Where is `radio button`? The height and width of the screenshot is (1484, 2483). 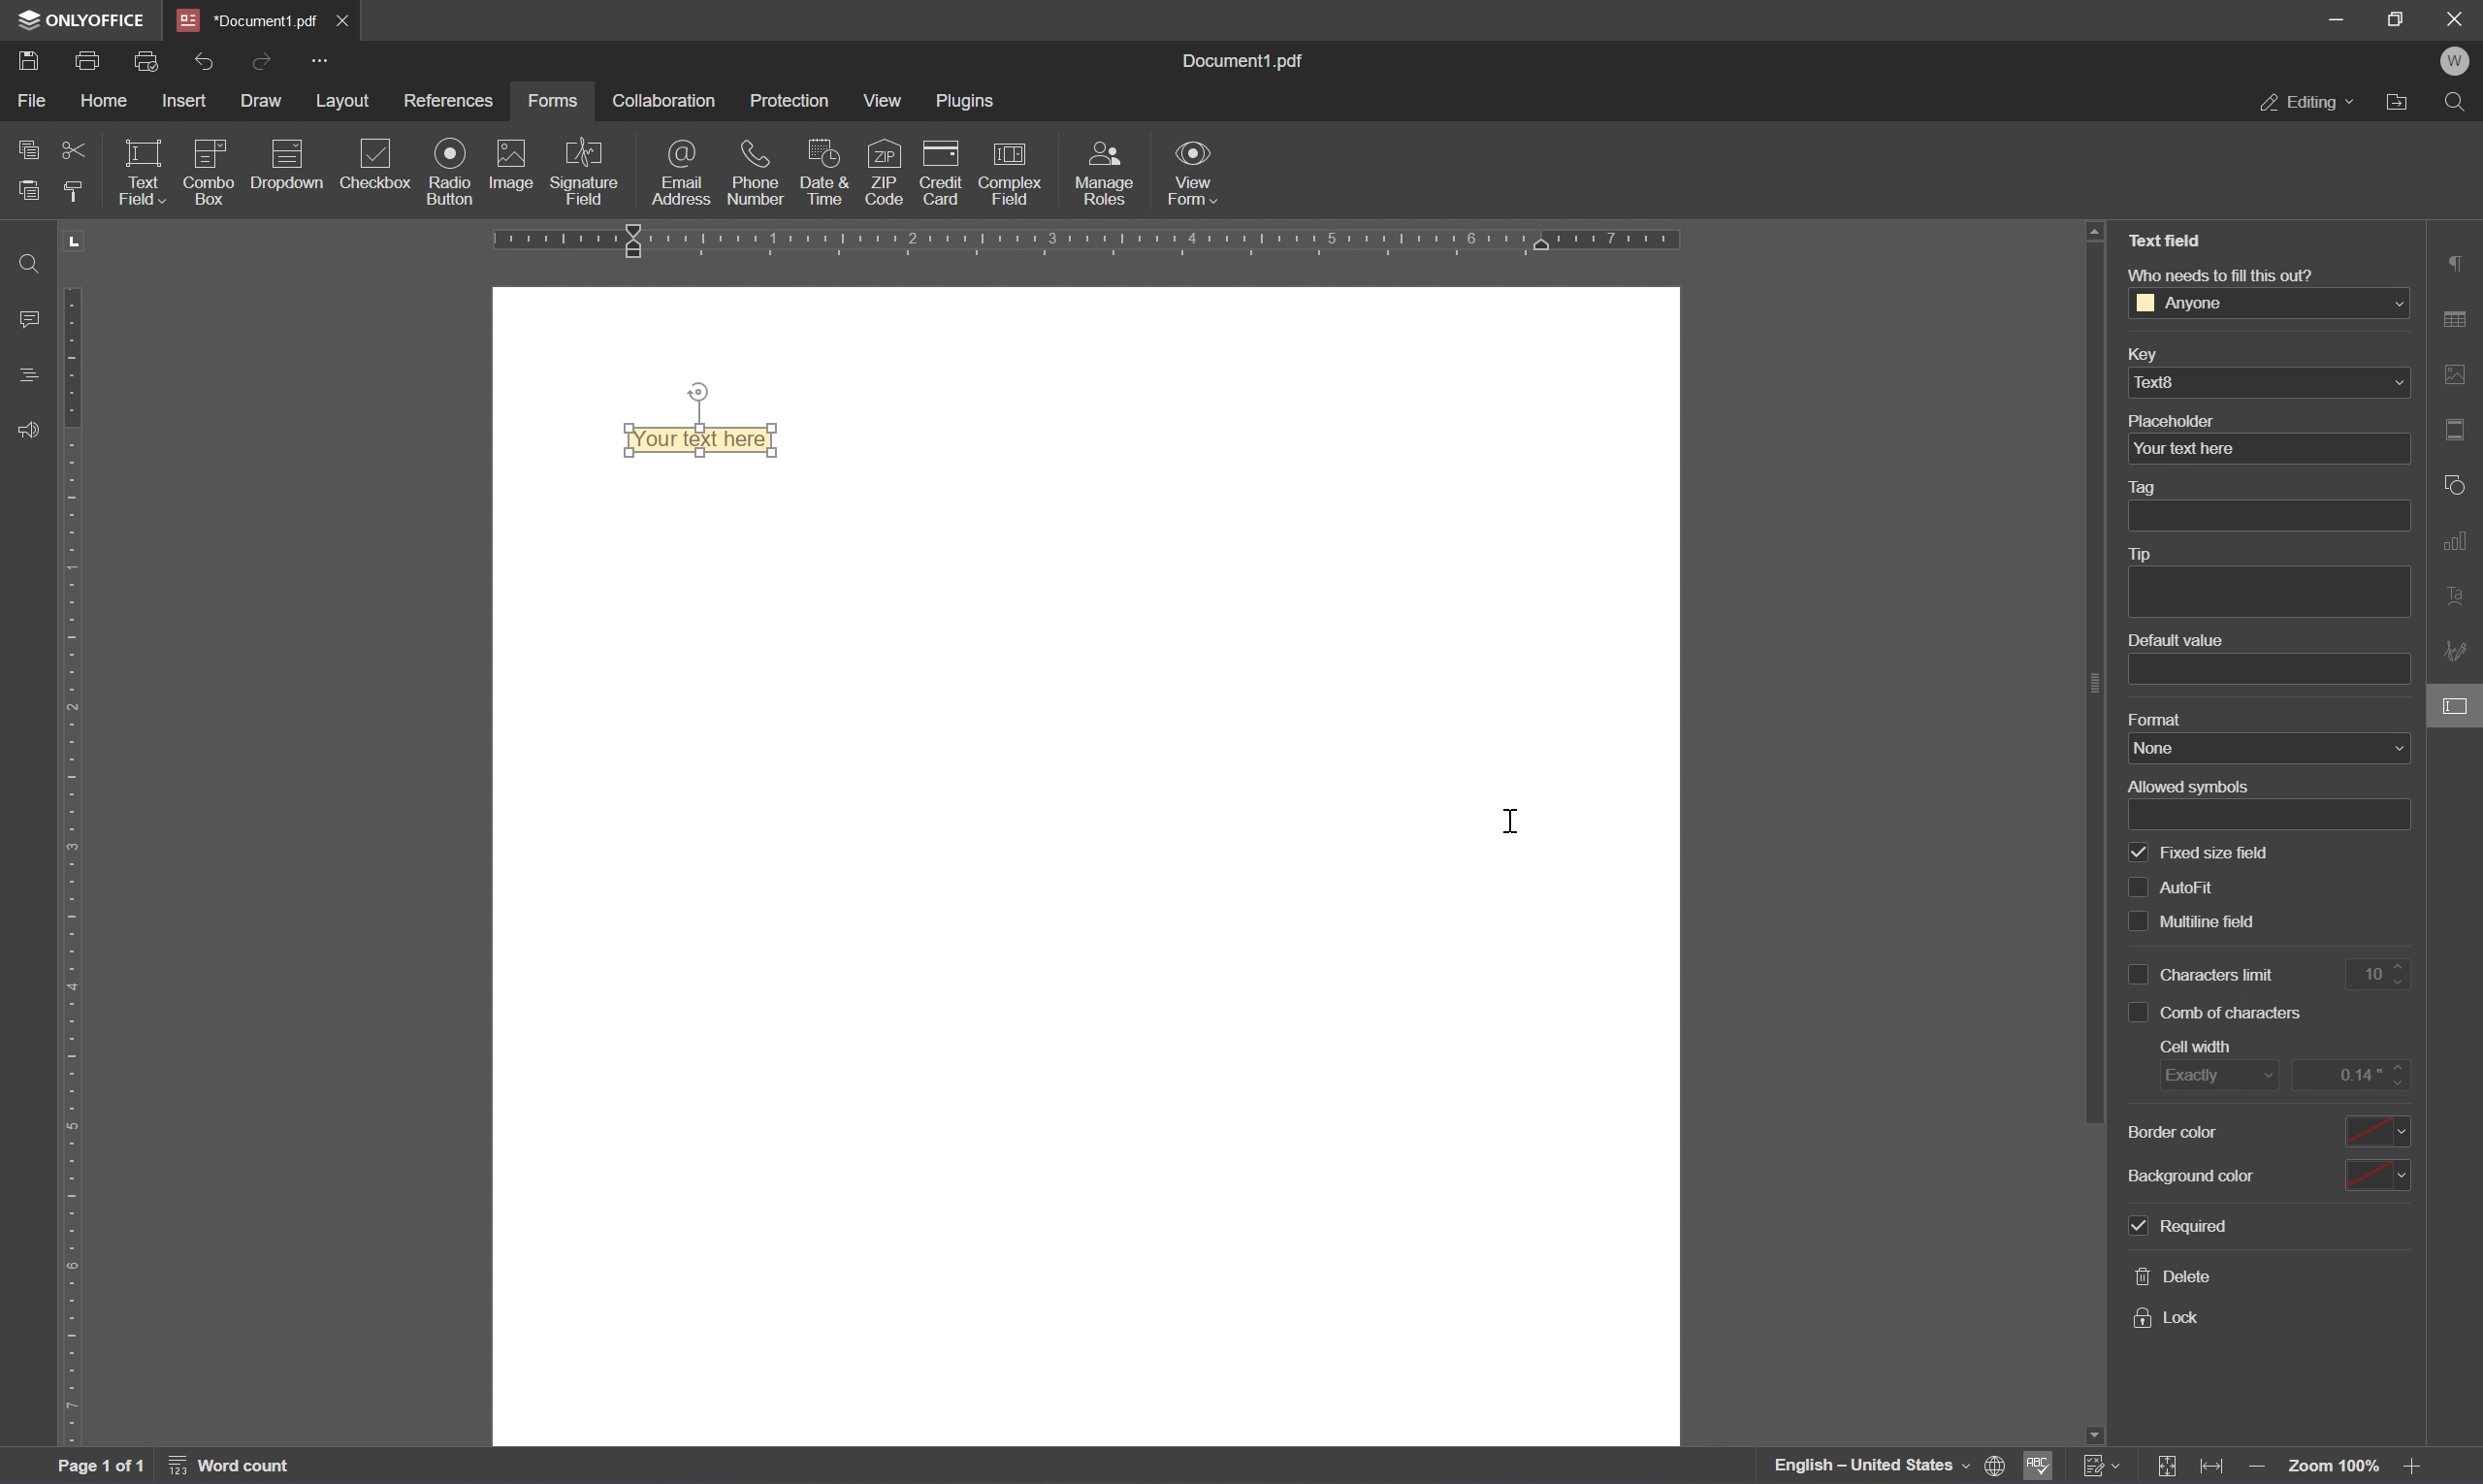 radio button is located at coordinates (452, 170).